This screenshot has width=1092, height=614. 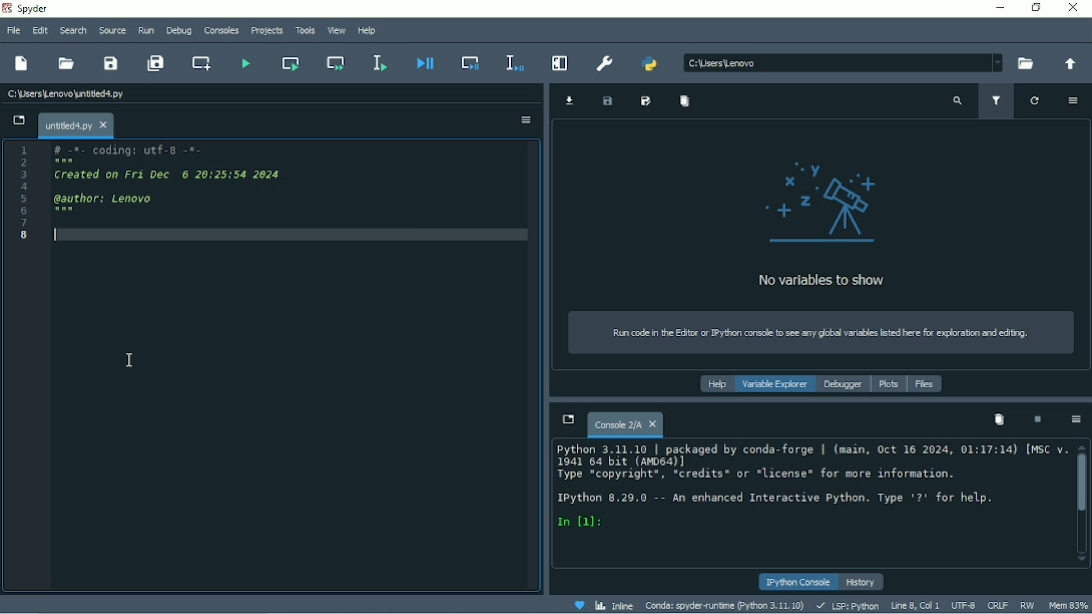 I want to click on Browse a working directory, so click(x=1027, y=63).